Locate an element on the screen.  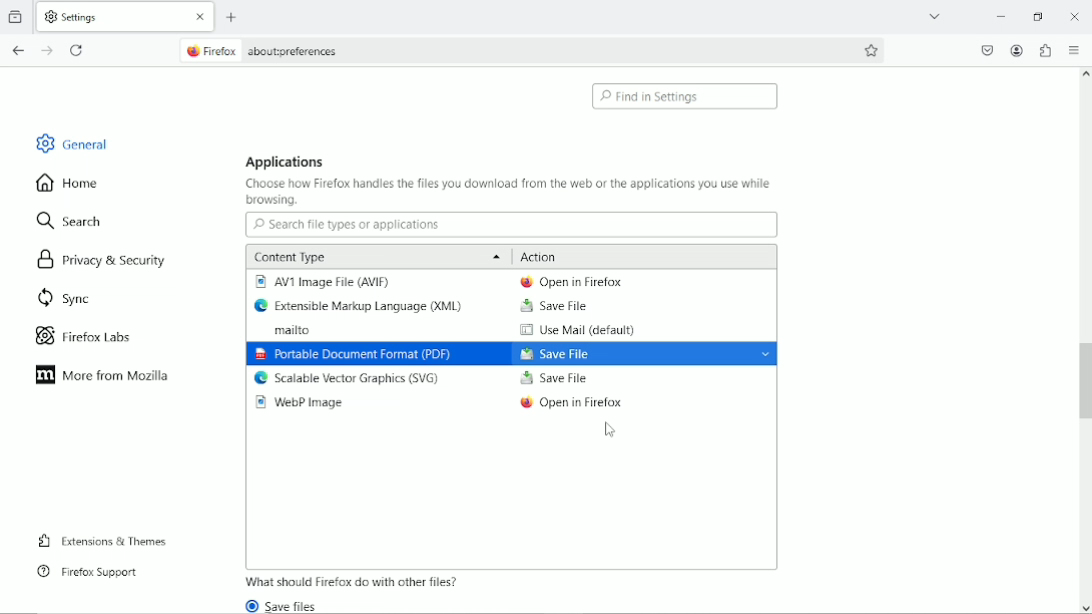
Save file is located at coordinates (553, 306).